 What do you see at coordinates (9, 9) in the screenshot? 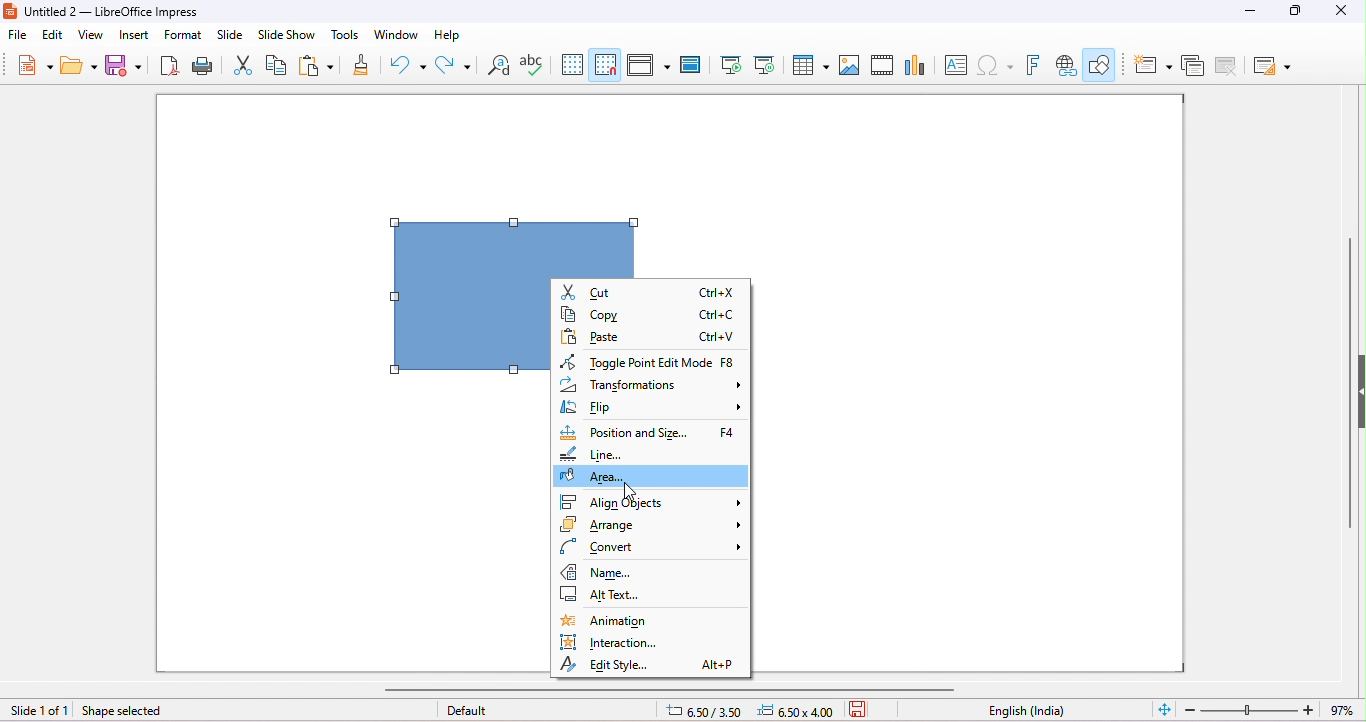
I see `Libreoffice Logo` at bounding box center [9, 9].